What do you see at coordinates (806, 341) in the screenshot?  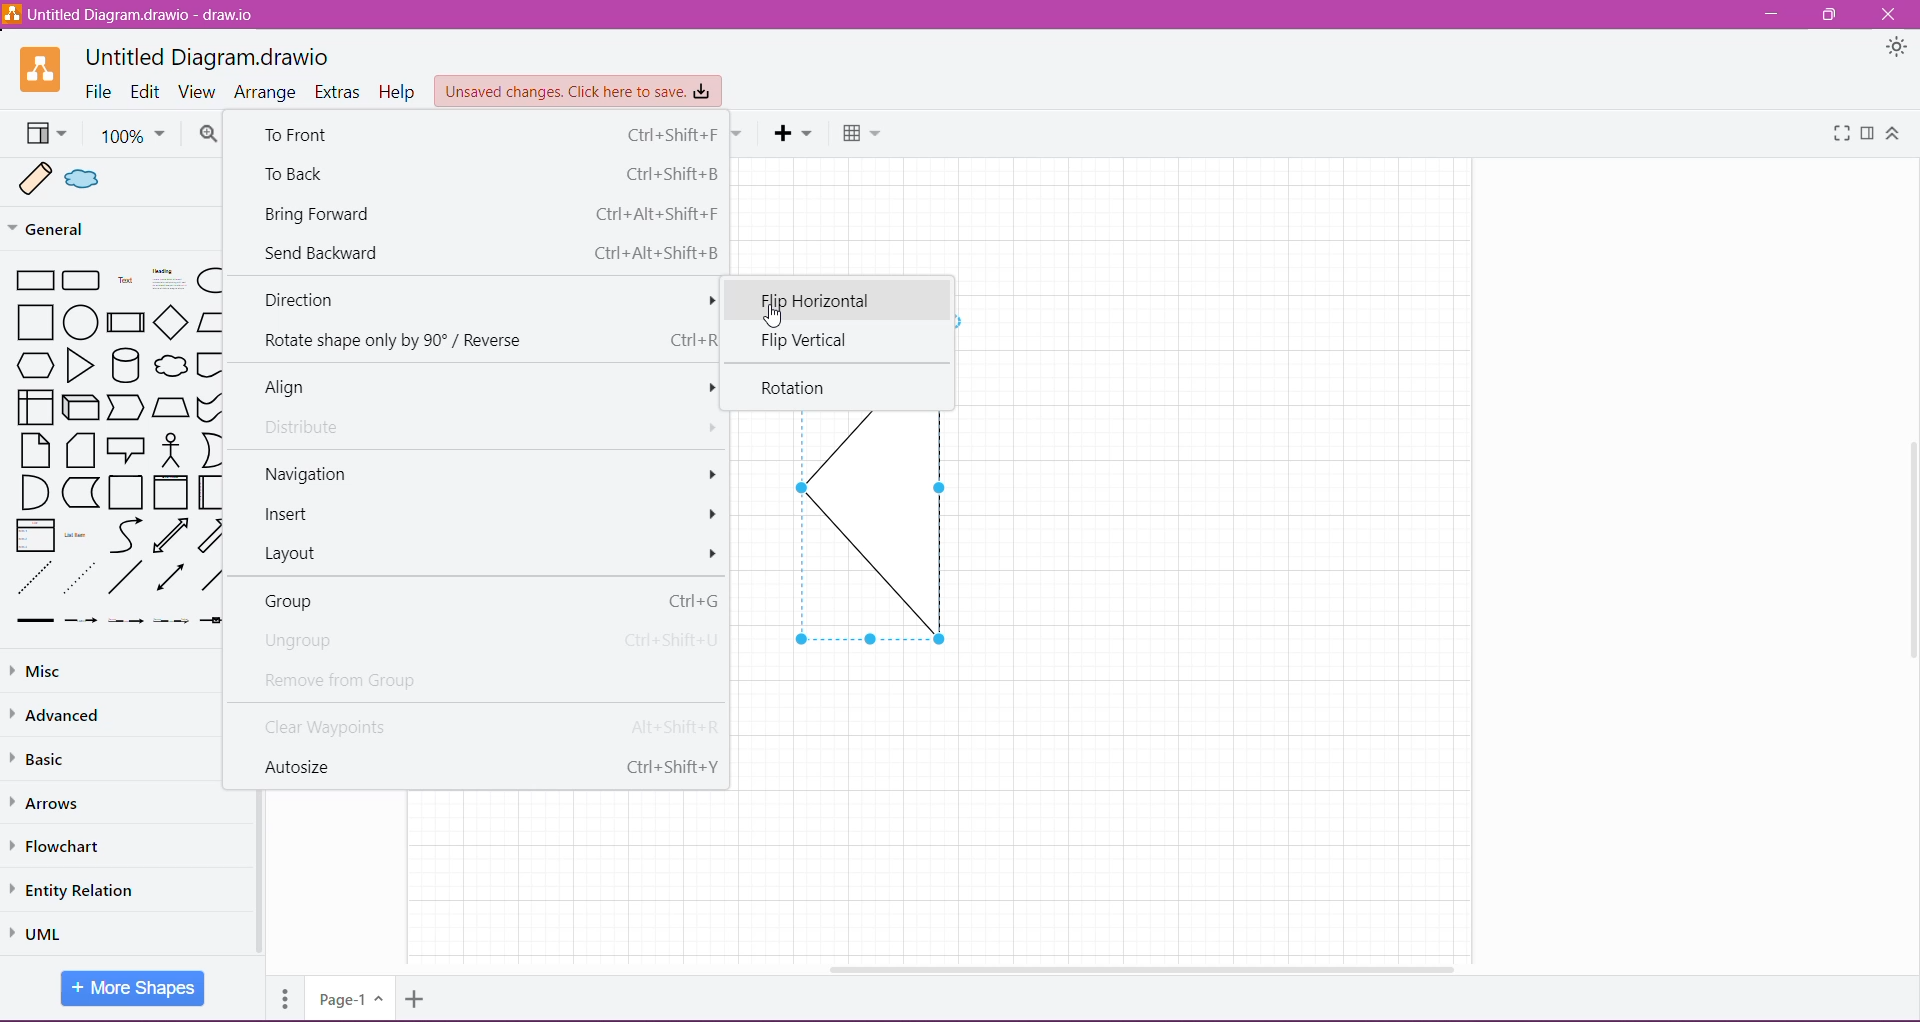 I see `Flip Vertical` at bounding box center [806, 341].